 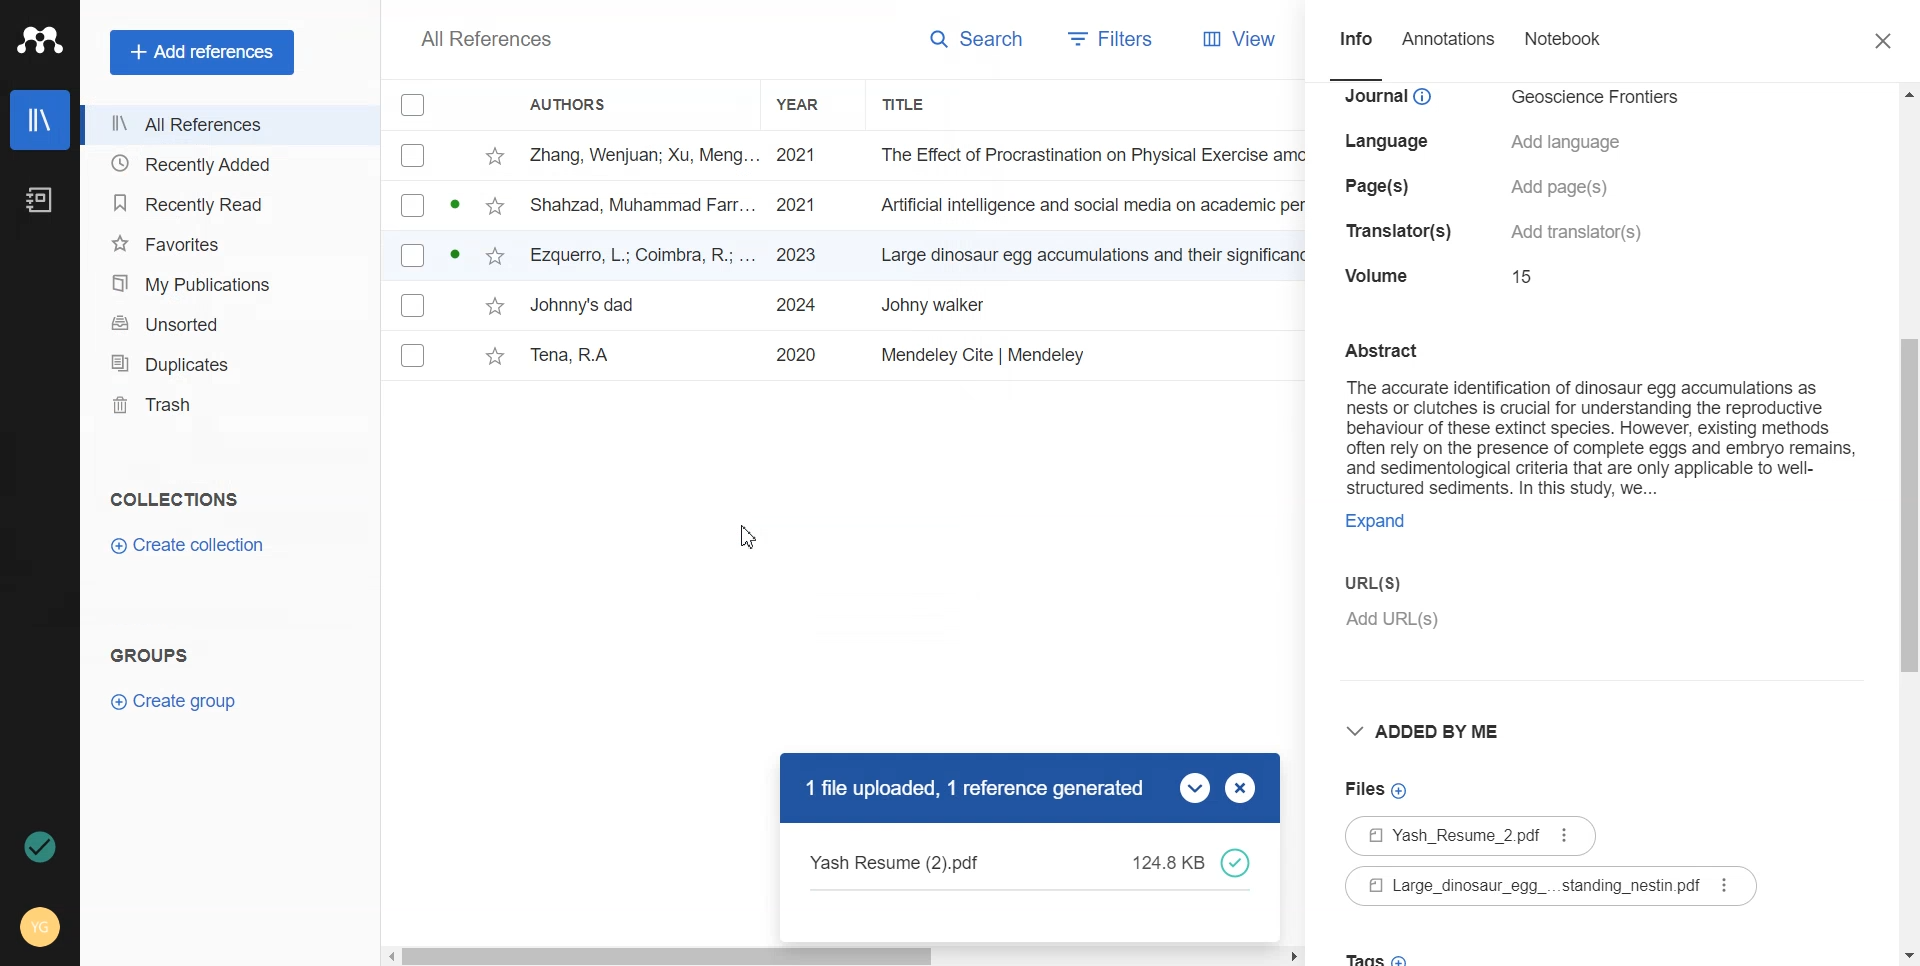 I want to click on Year, so click(x=810, y=103).